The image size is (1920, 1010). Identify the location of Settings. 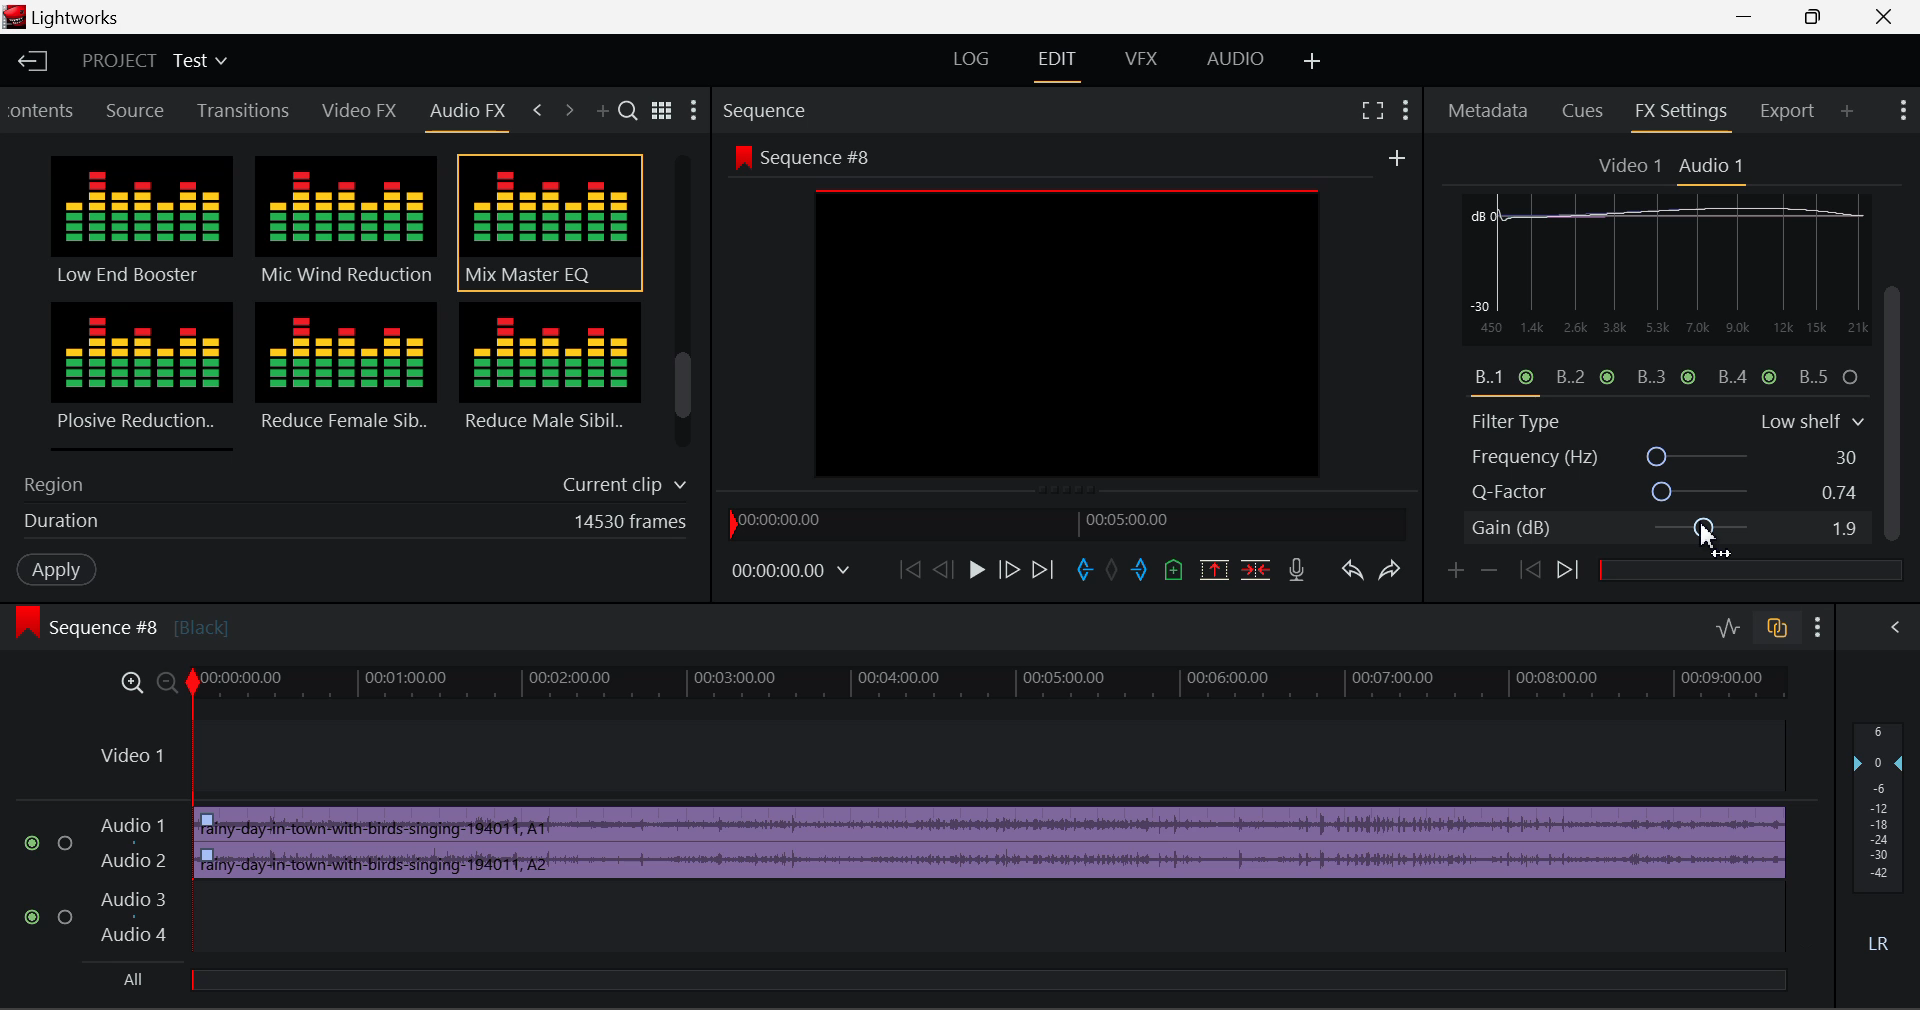
(695, 113).